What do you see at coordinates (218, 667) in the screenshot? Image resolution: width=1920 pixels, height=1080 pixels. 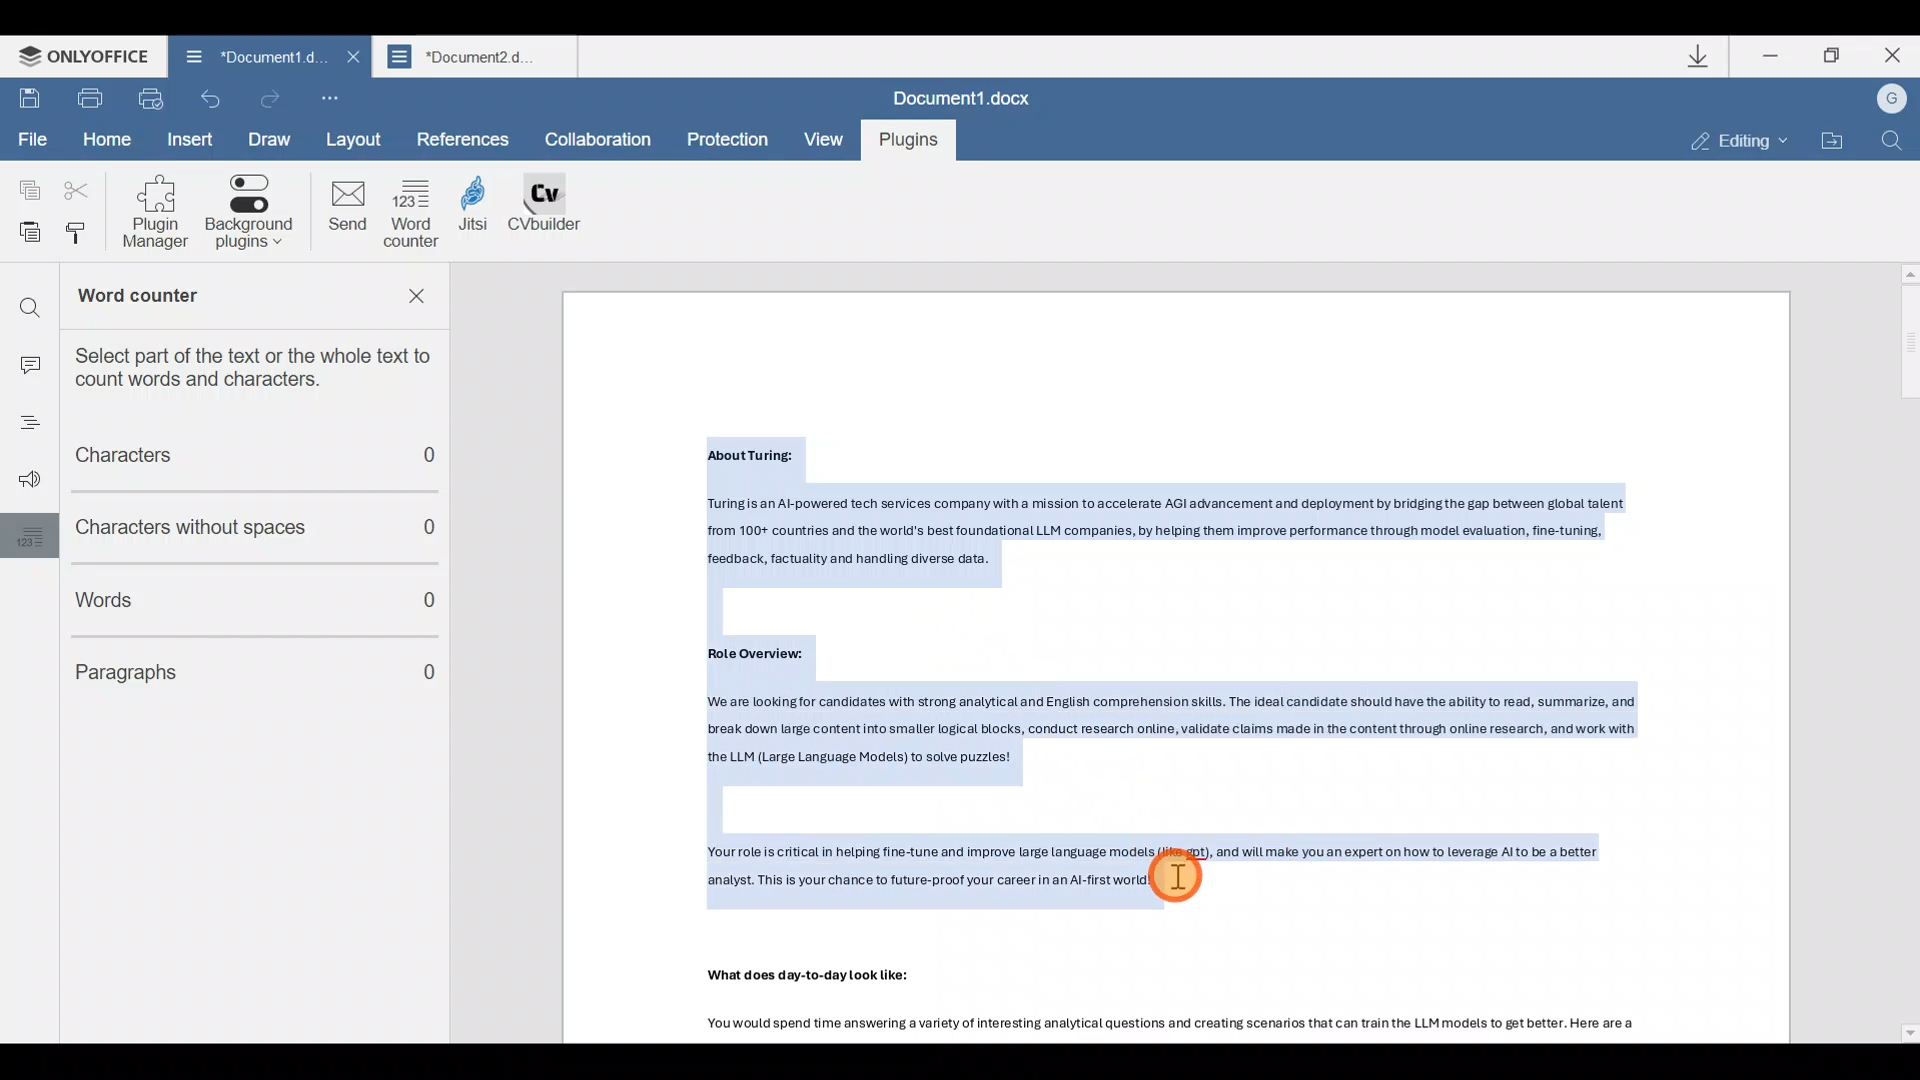 I see `Paragraphs count` at bounding box center [218, 667].